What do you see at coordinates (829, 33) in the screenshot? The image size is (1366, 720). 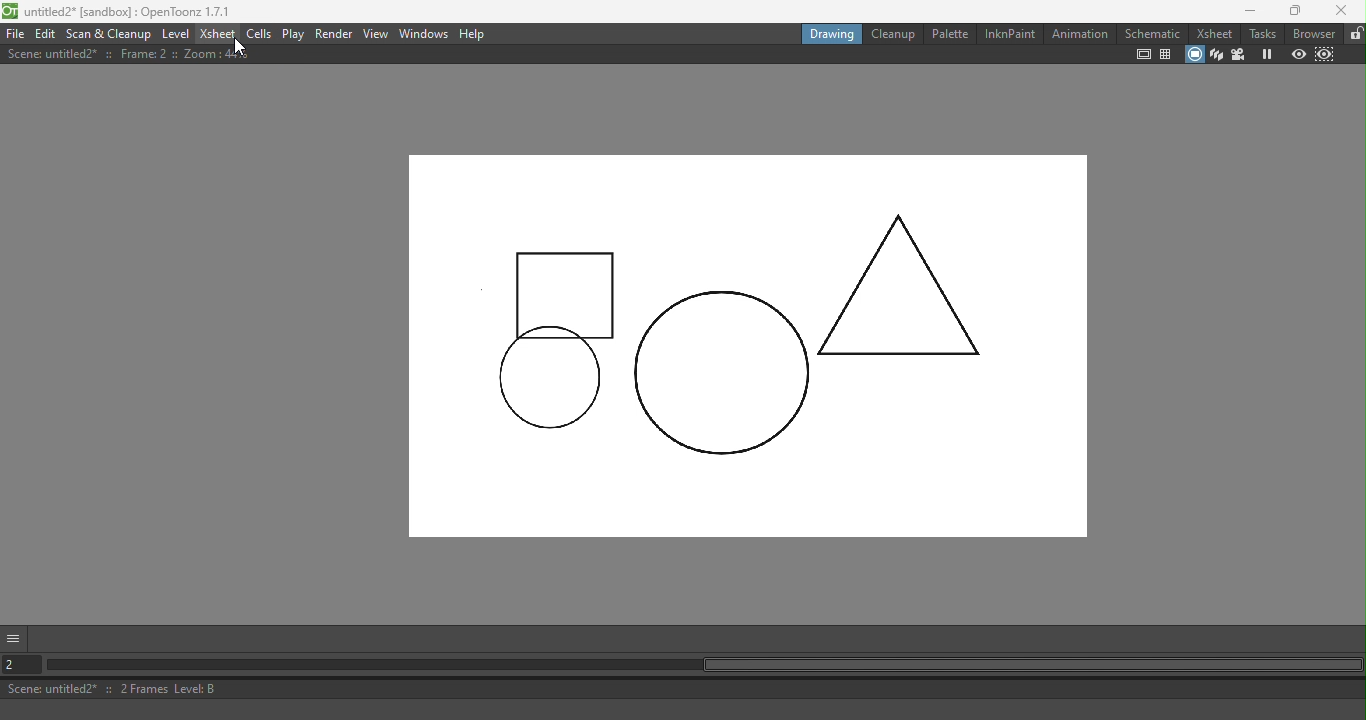 I see `Drawing` at bounding box center [829, 33].